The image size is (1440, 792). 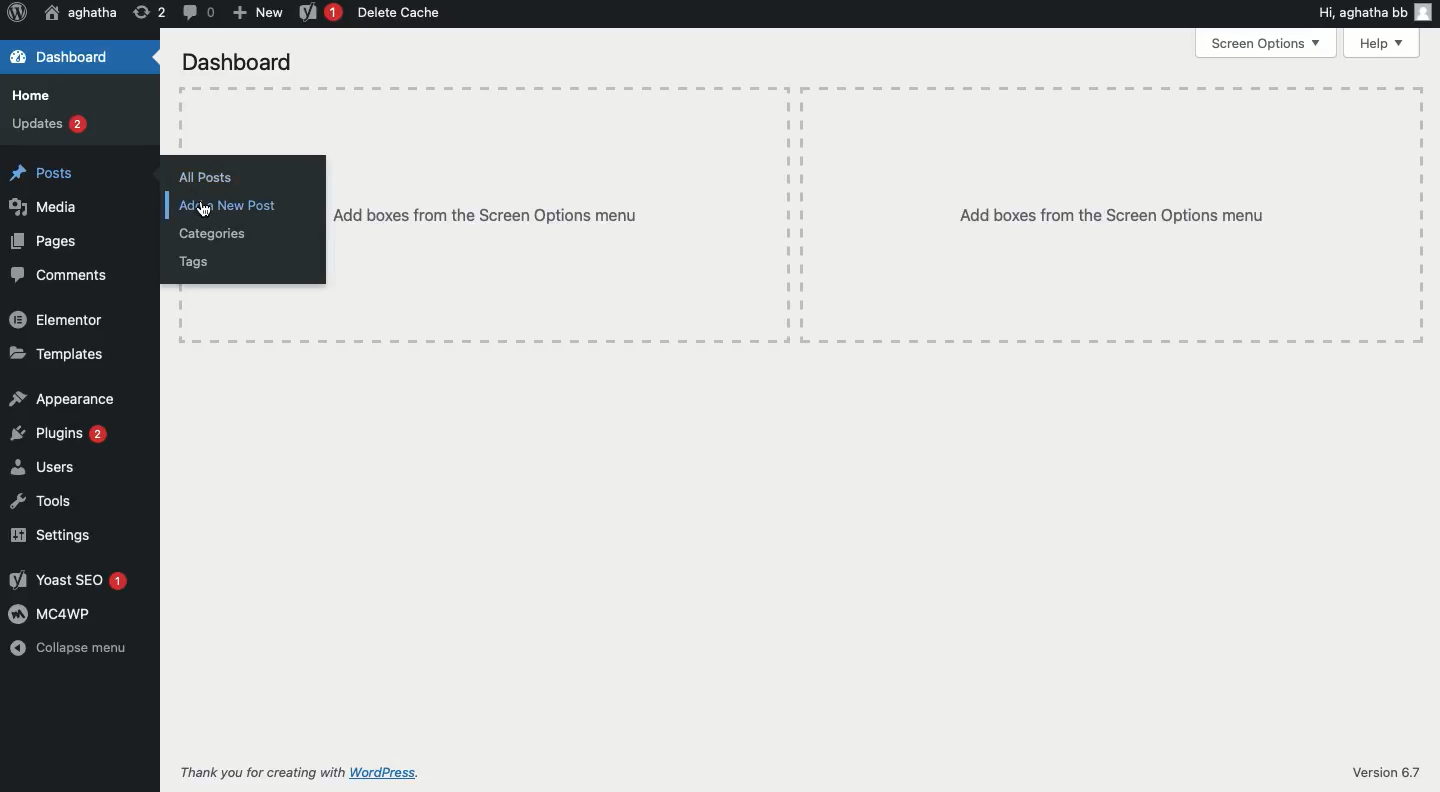 What do you see at coordinates (204, 210) in the screenshot?
I see `Cursor` at bounding box center [204, 210].